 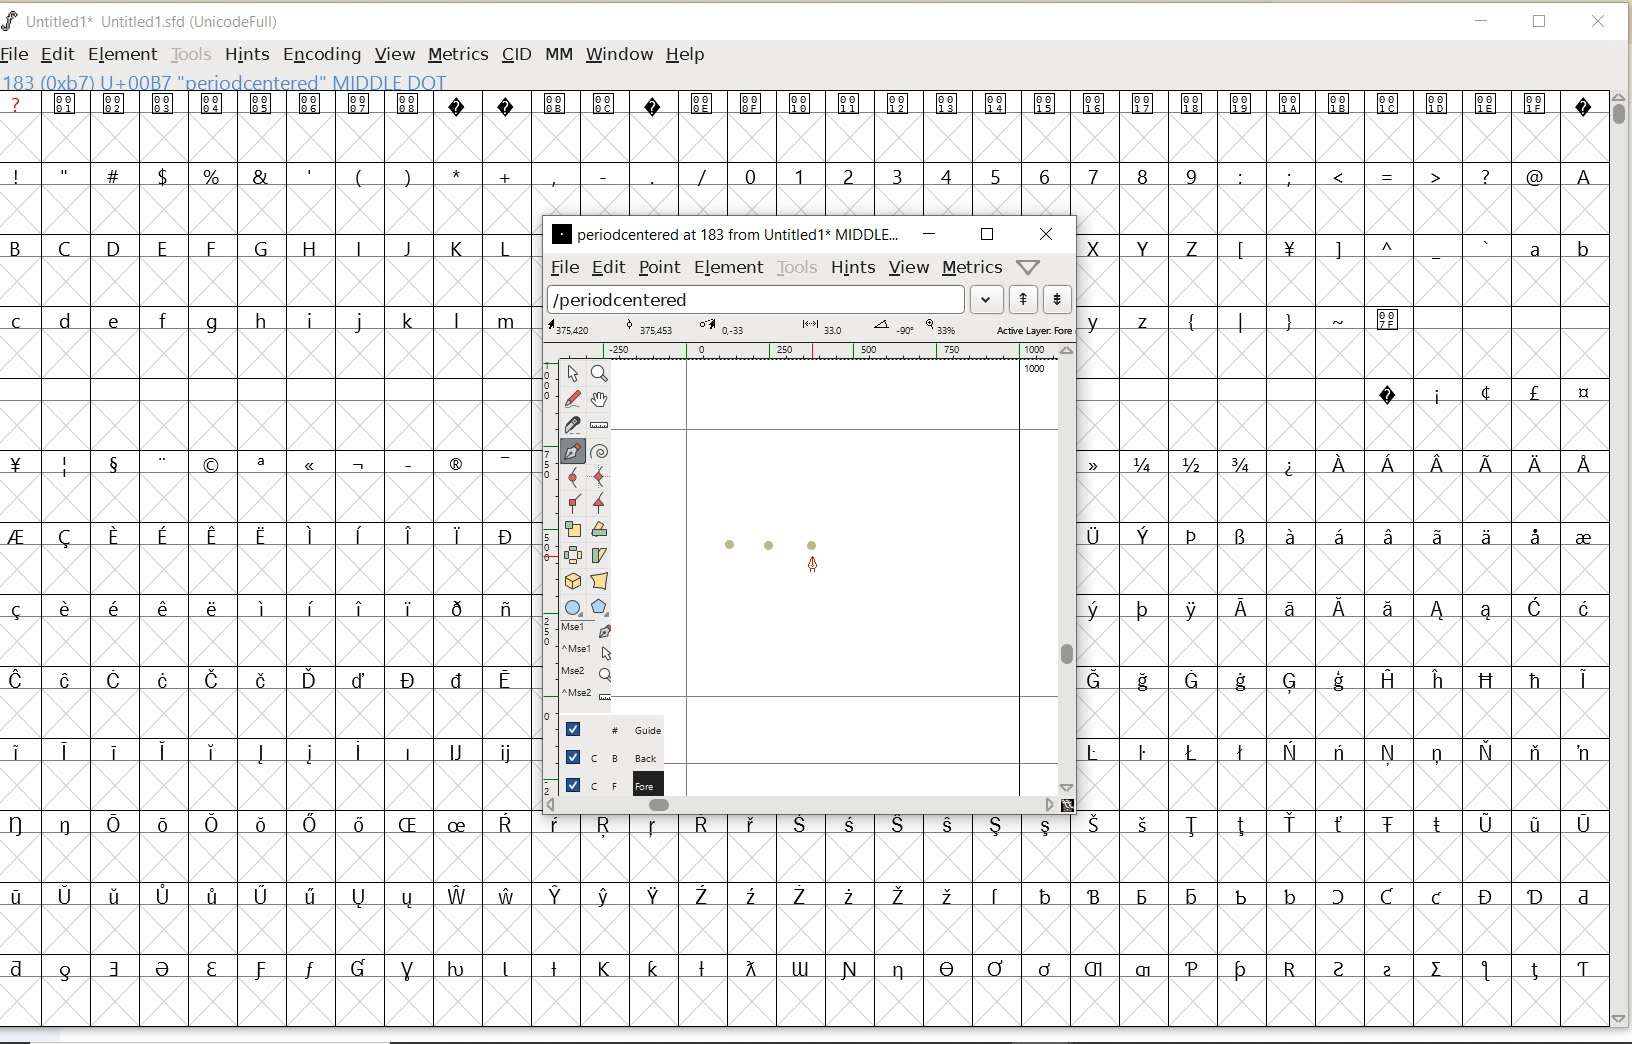 What do you see at coordinates (966, 175) in the screenshot?
I see `numbers` at bounding box center [966, 175].